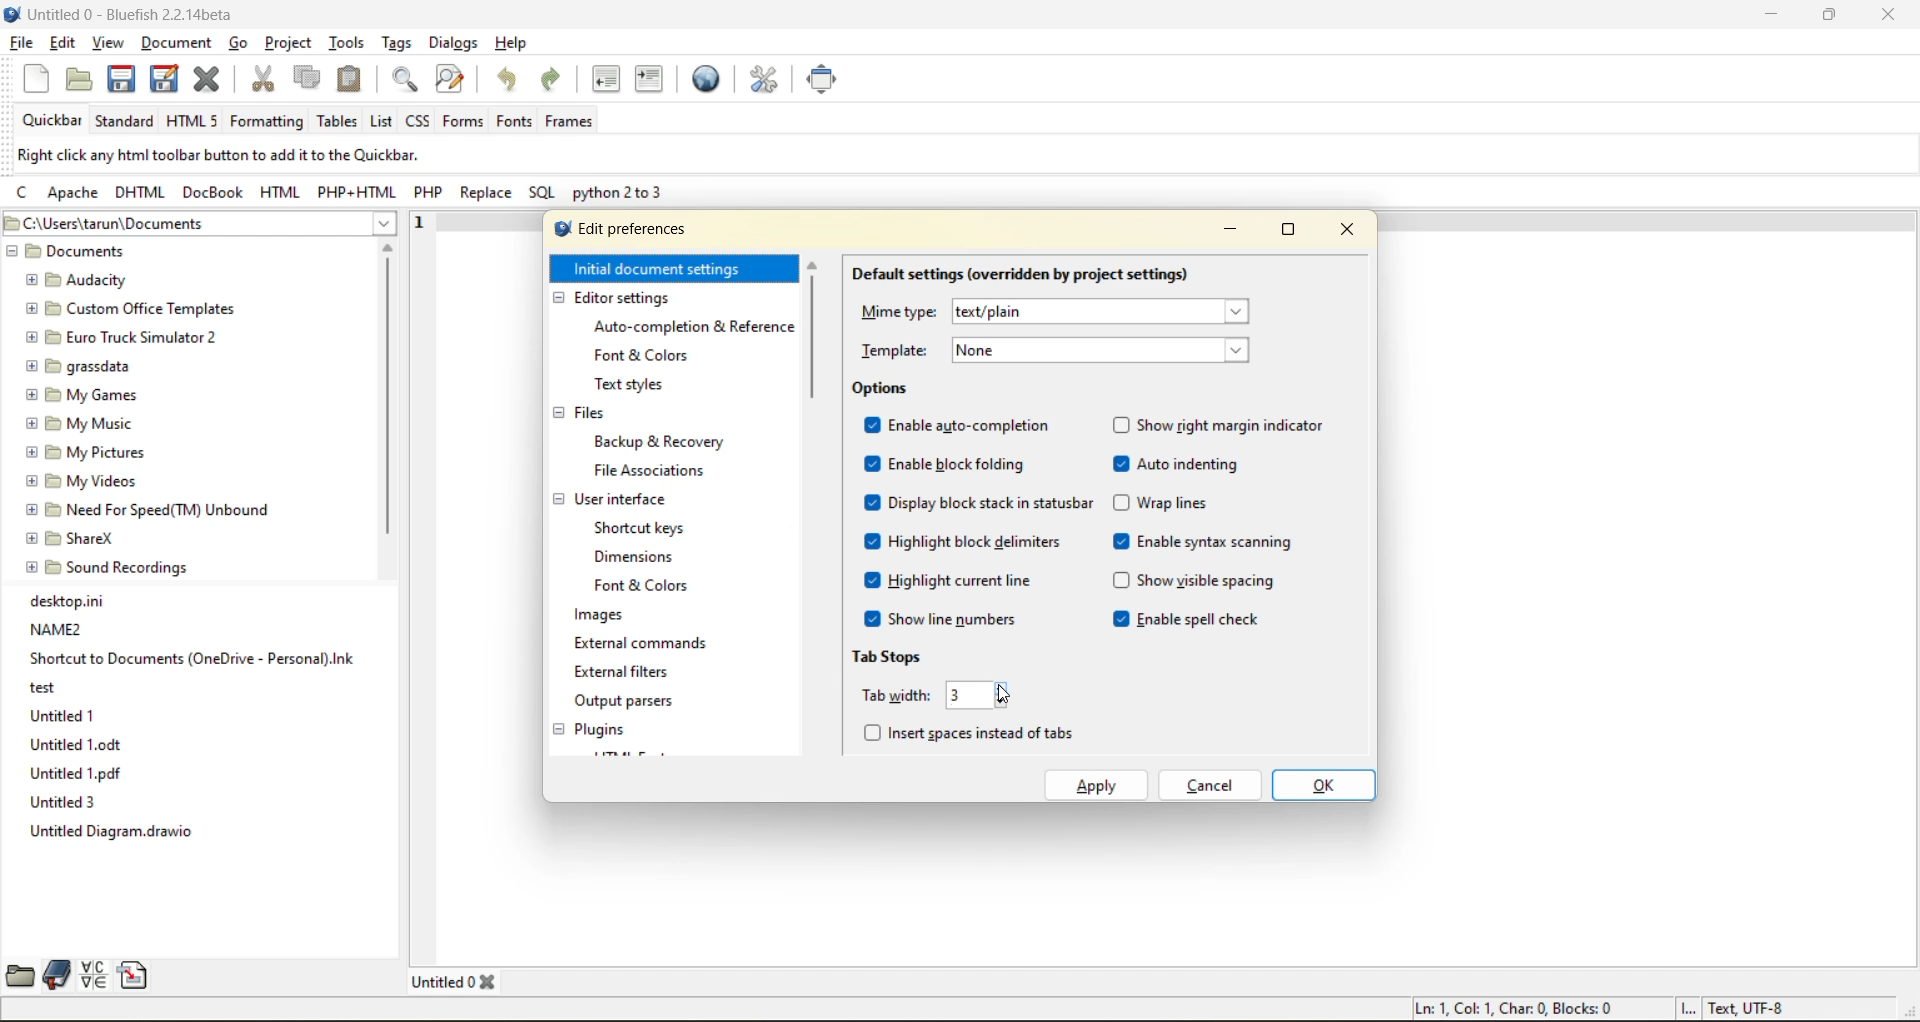  I want to click on Shortcut to Documents (OneDrive - Personal).Ink, so click(192, 658).